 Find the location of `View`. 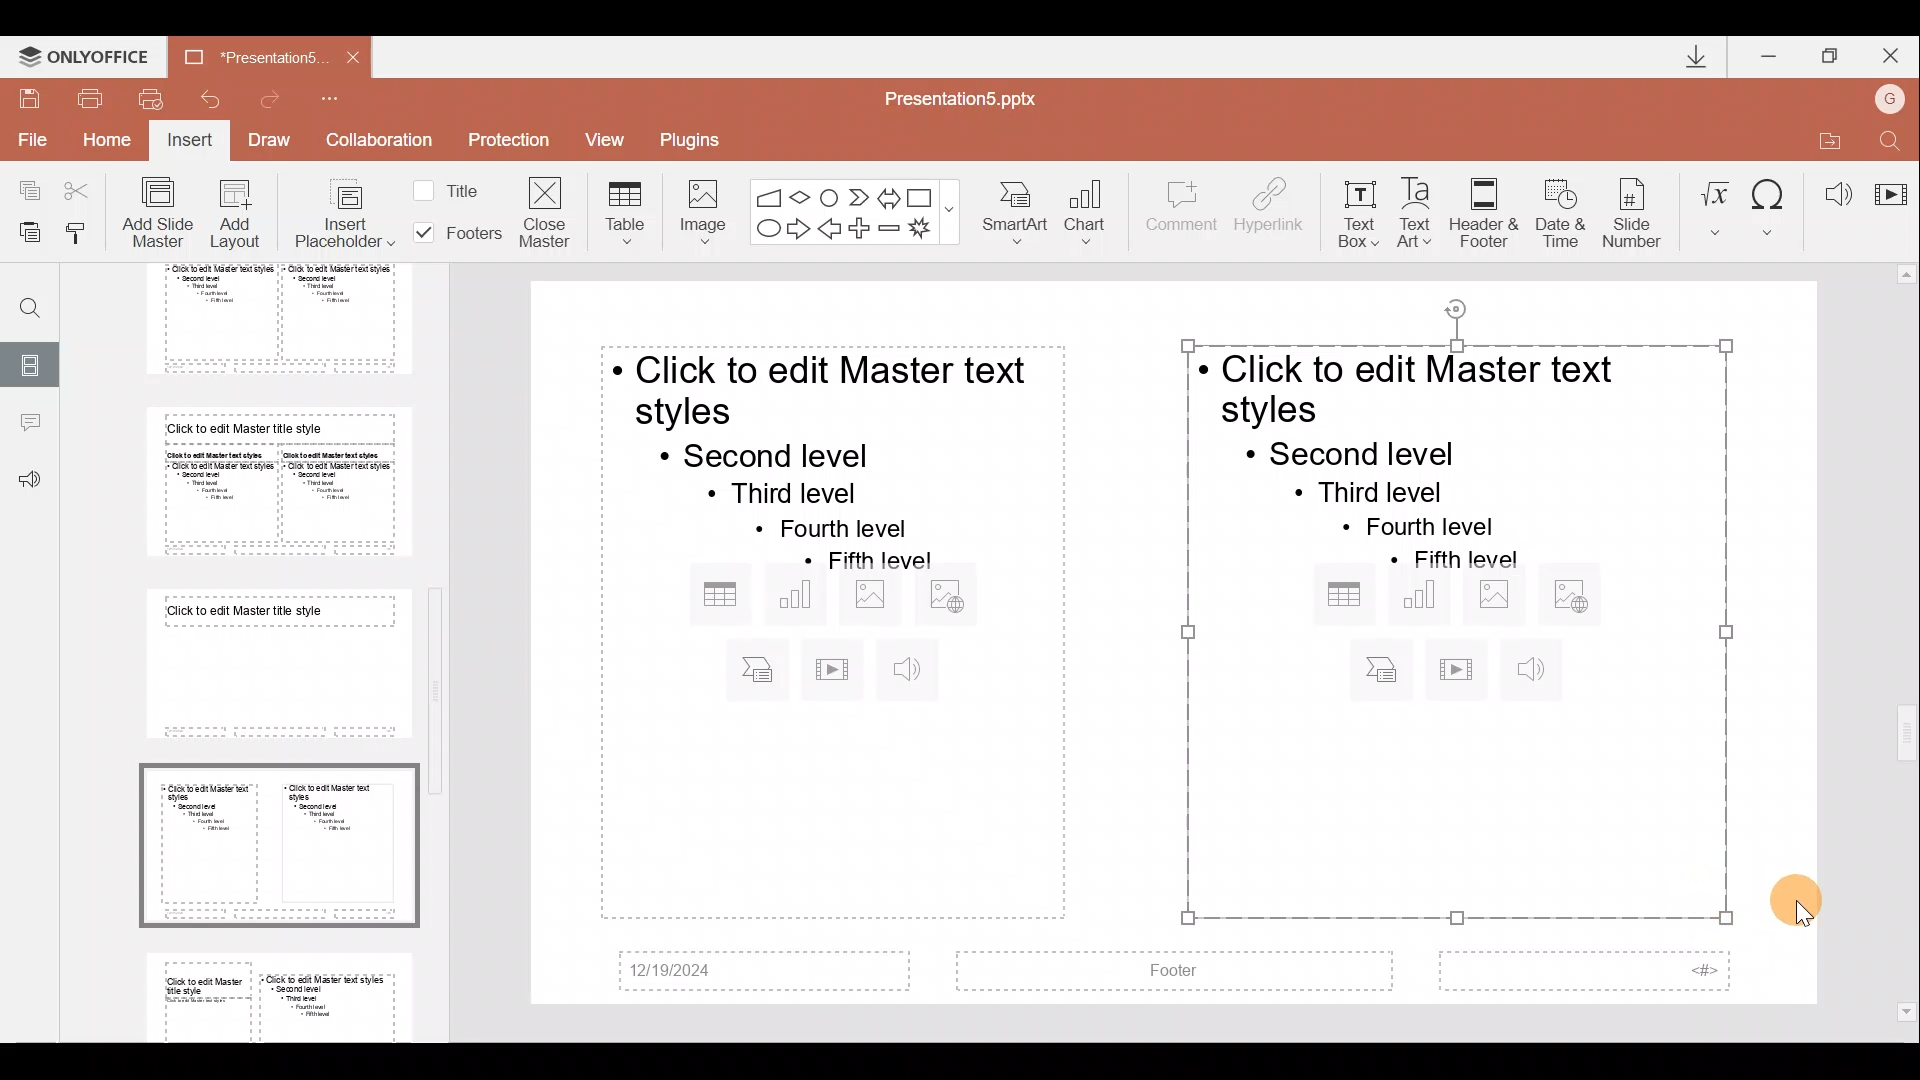

View is located at coordinates (612, 139).